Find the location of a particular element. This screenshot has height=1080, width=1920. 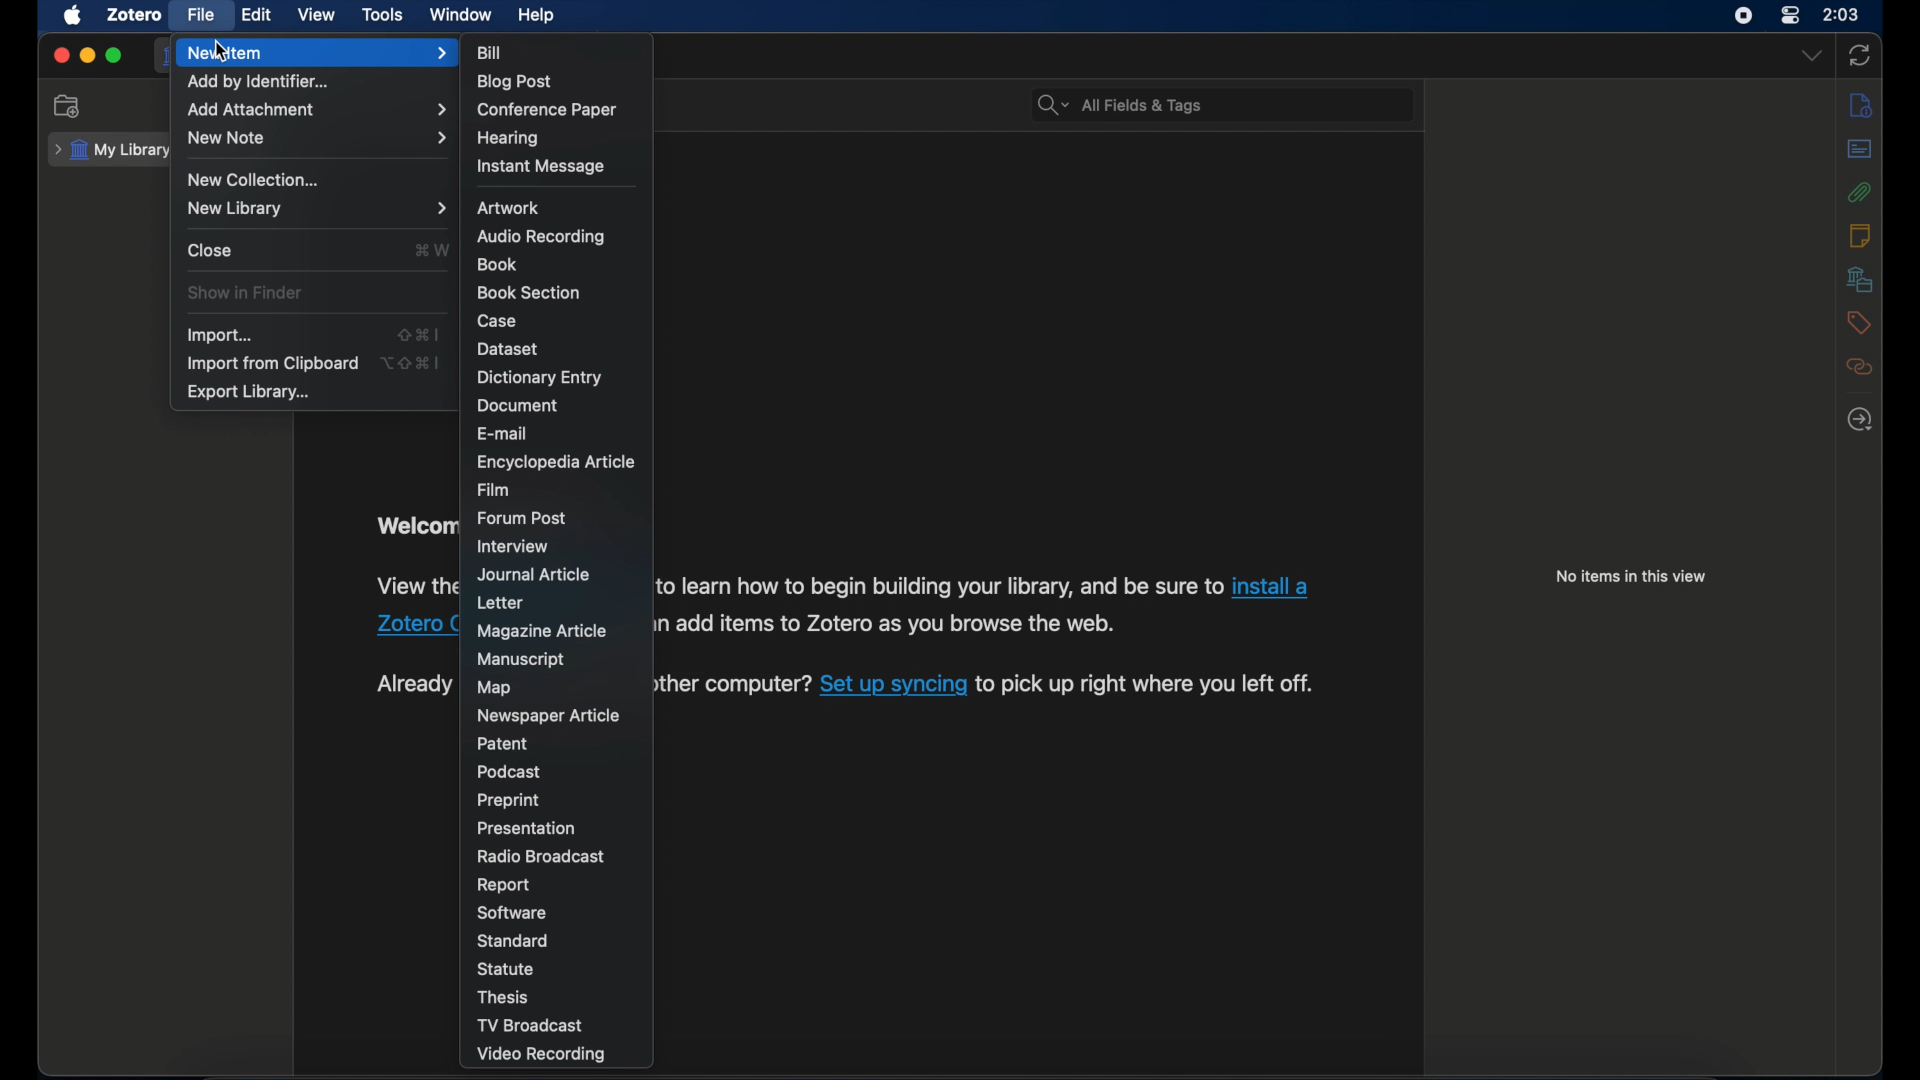

instant message is located at coordinates (539, 167).